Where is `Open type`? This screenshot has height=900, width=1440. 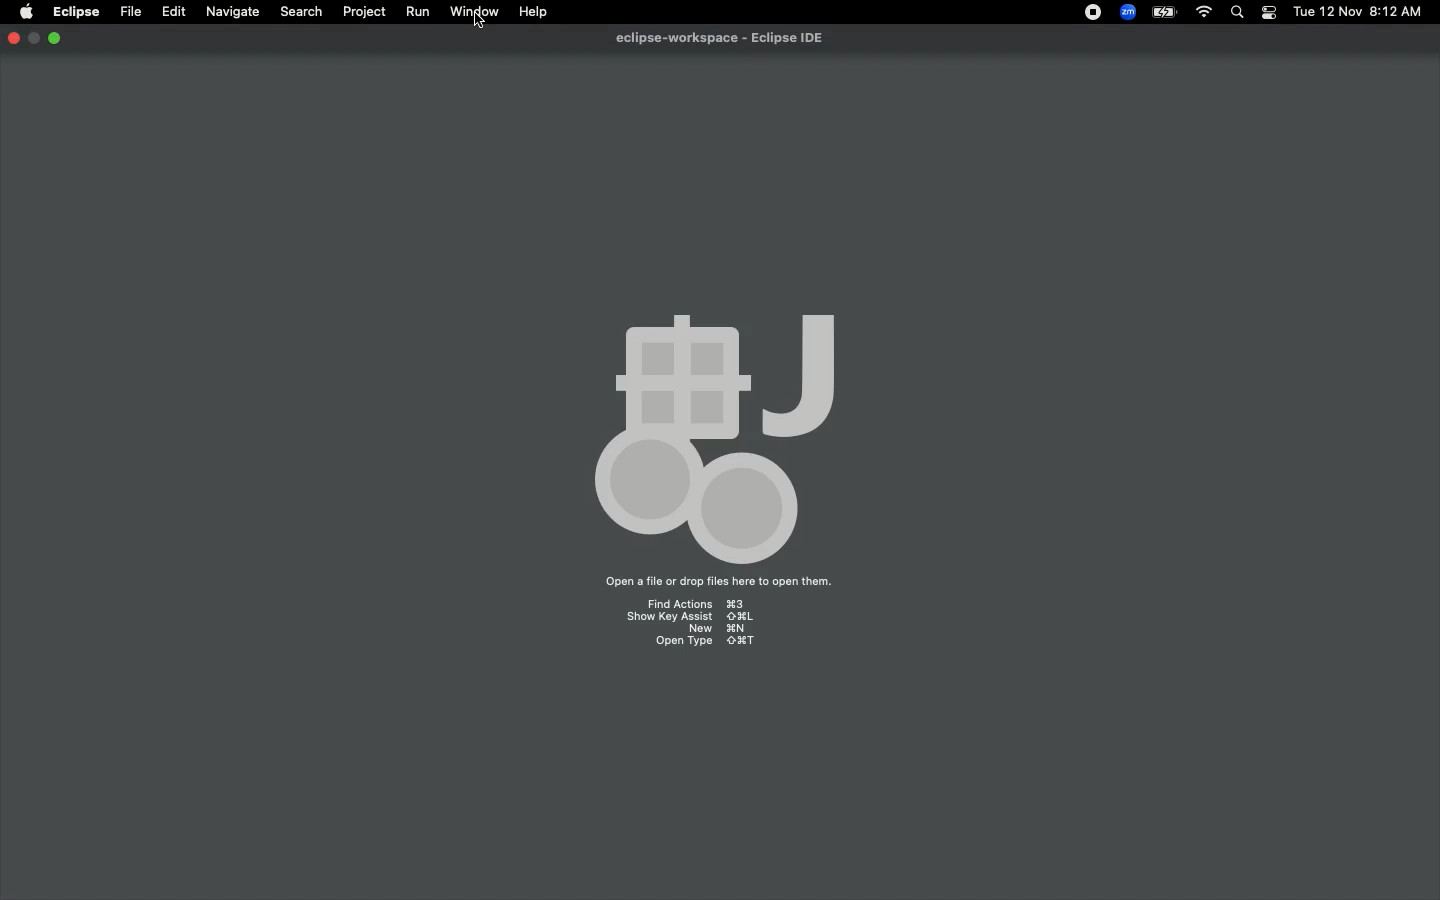 Open type is located at coordinates (705, 644).